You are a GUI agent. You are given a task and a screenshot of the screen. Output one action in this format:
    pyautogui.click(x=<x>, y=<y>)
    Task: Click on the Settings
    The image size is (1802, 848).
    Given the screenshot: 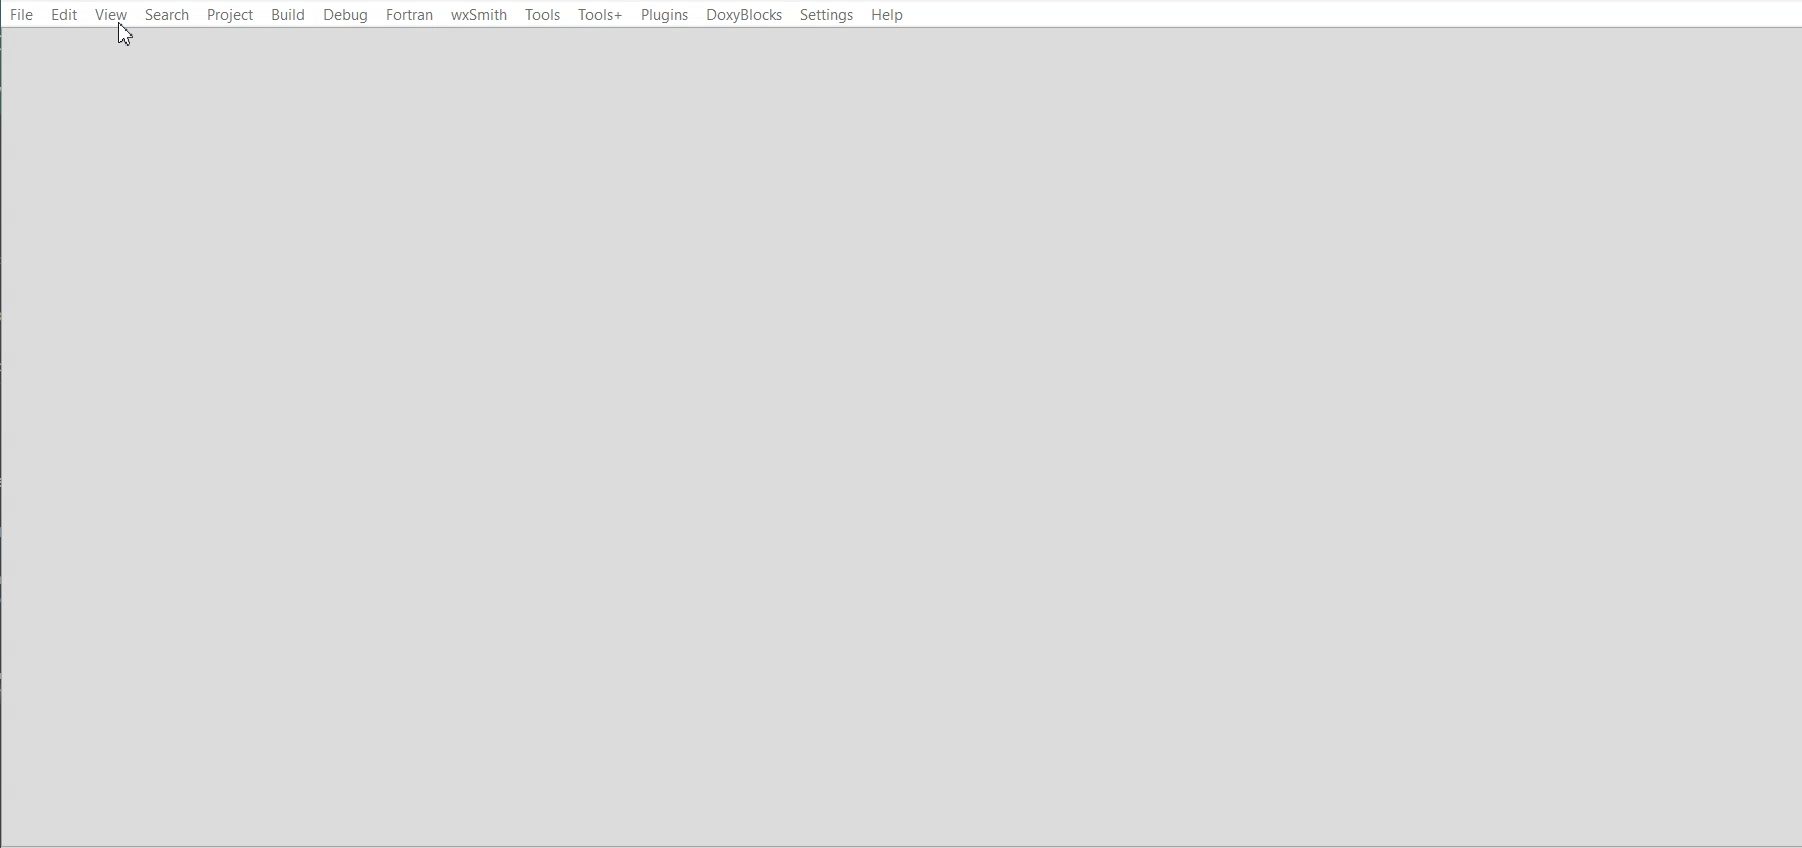 What is the action you would take?
    pyautogui.click(x=826, y=15)
    